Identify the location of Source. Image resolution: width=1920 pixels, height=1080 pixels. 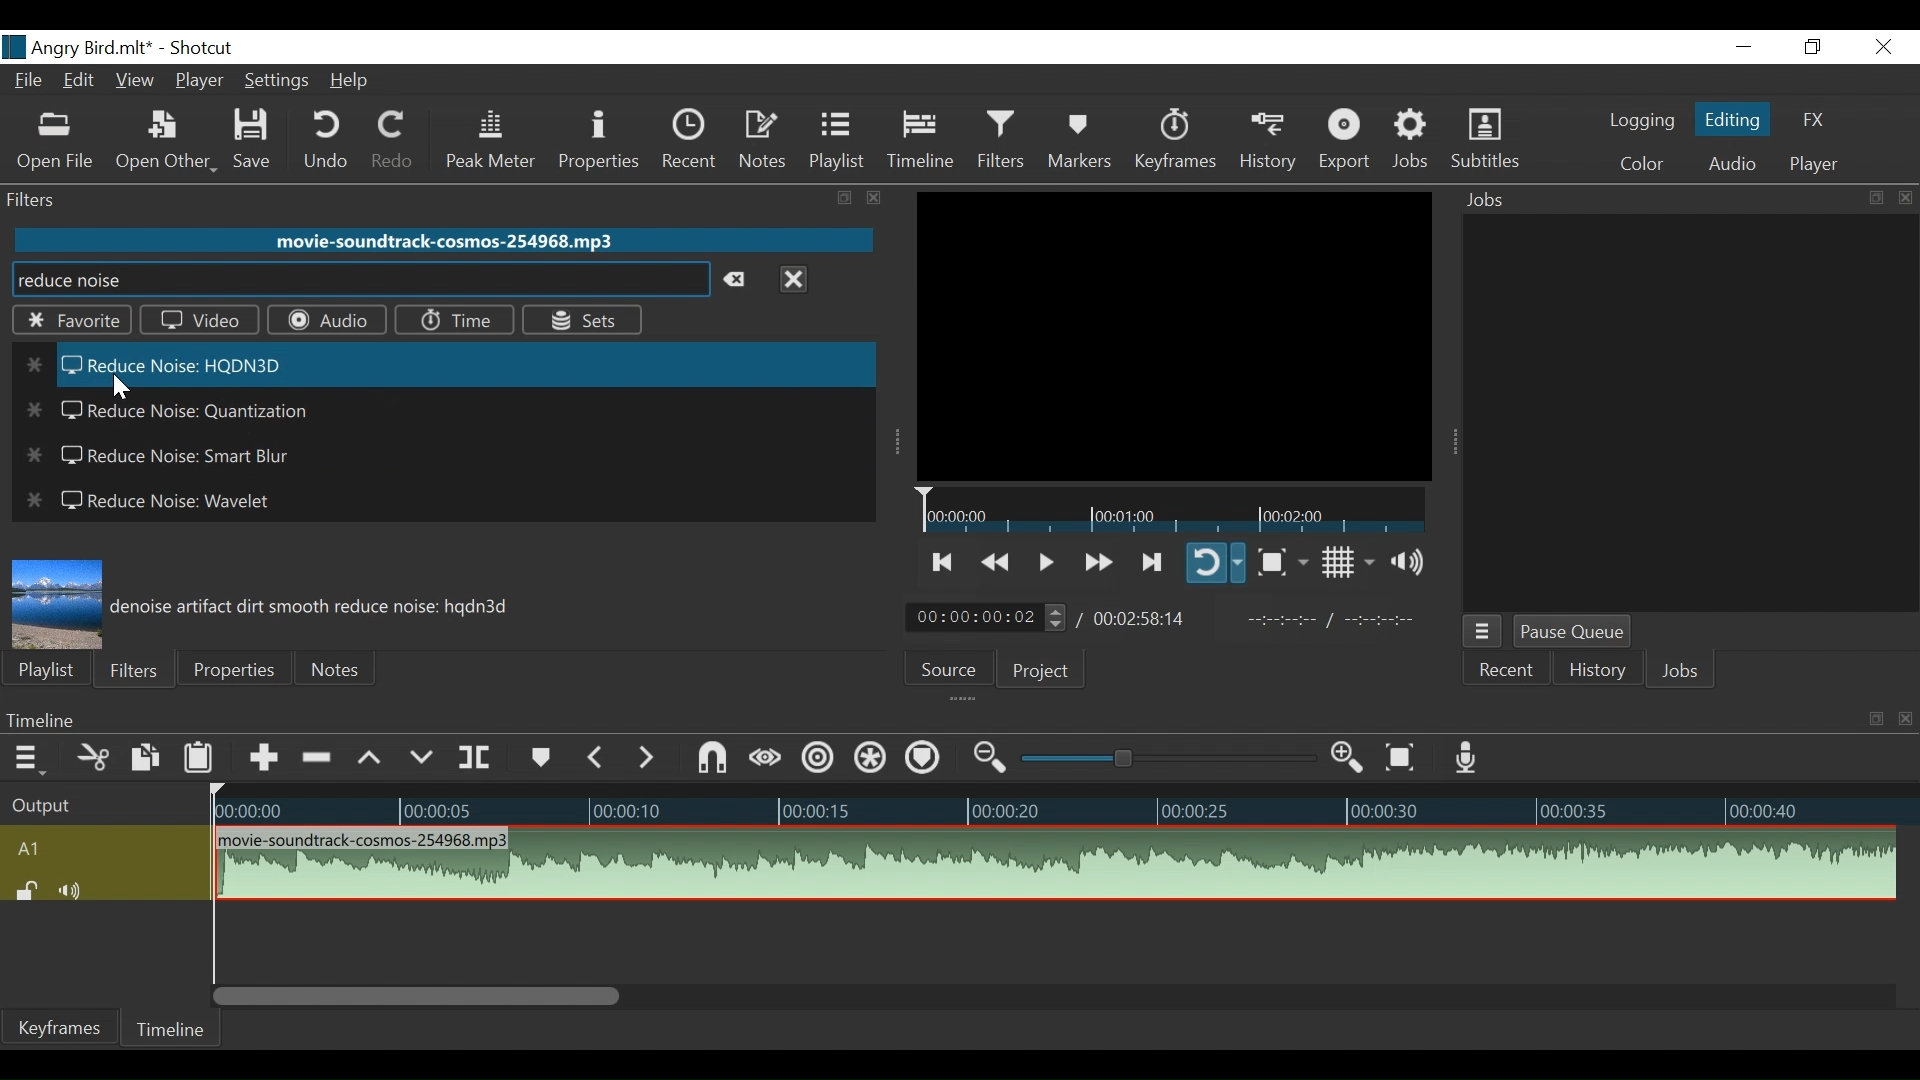
(952, 668).